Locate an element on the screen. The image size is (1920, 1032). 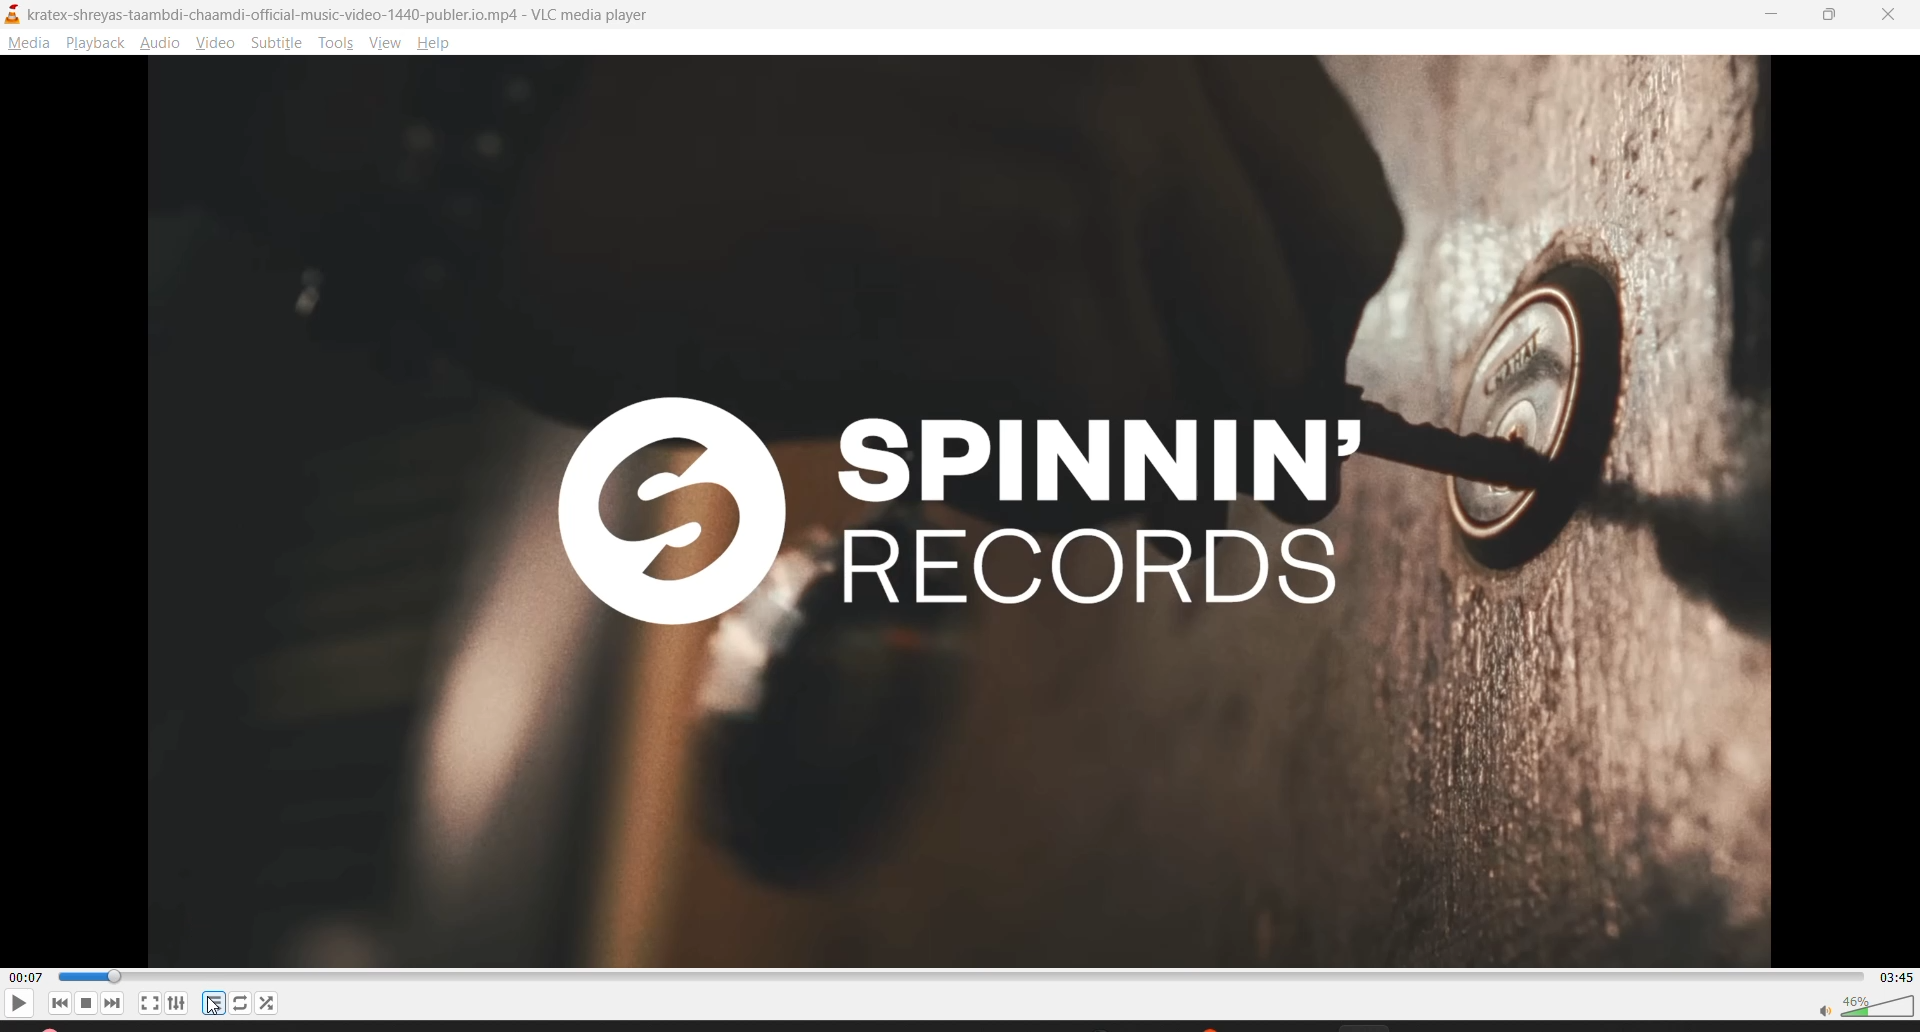
tools is located at coordinates (337, 44).